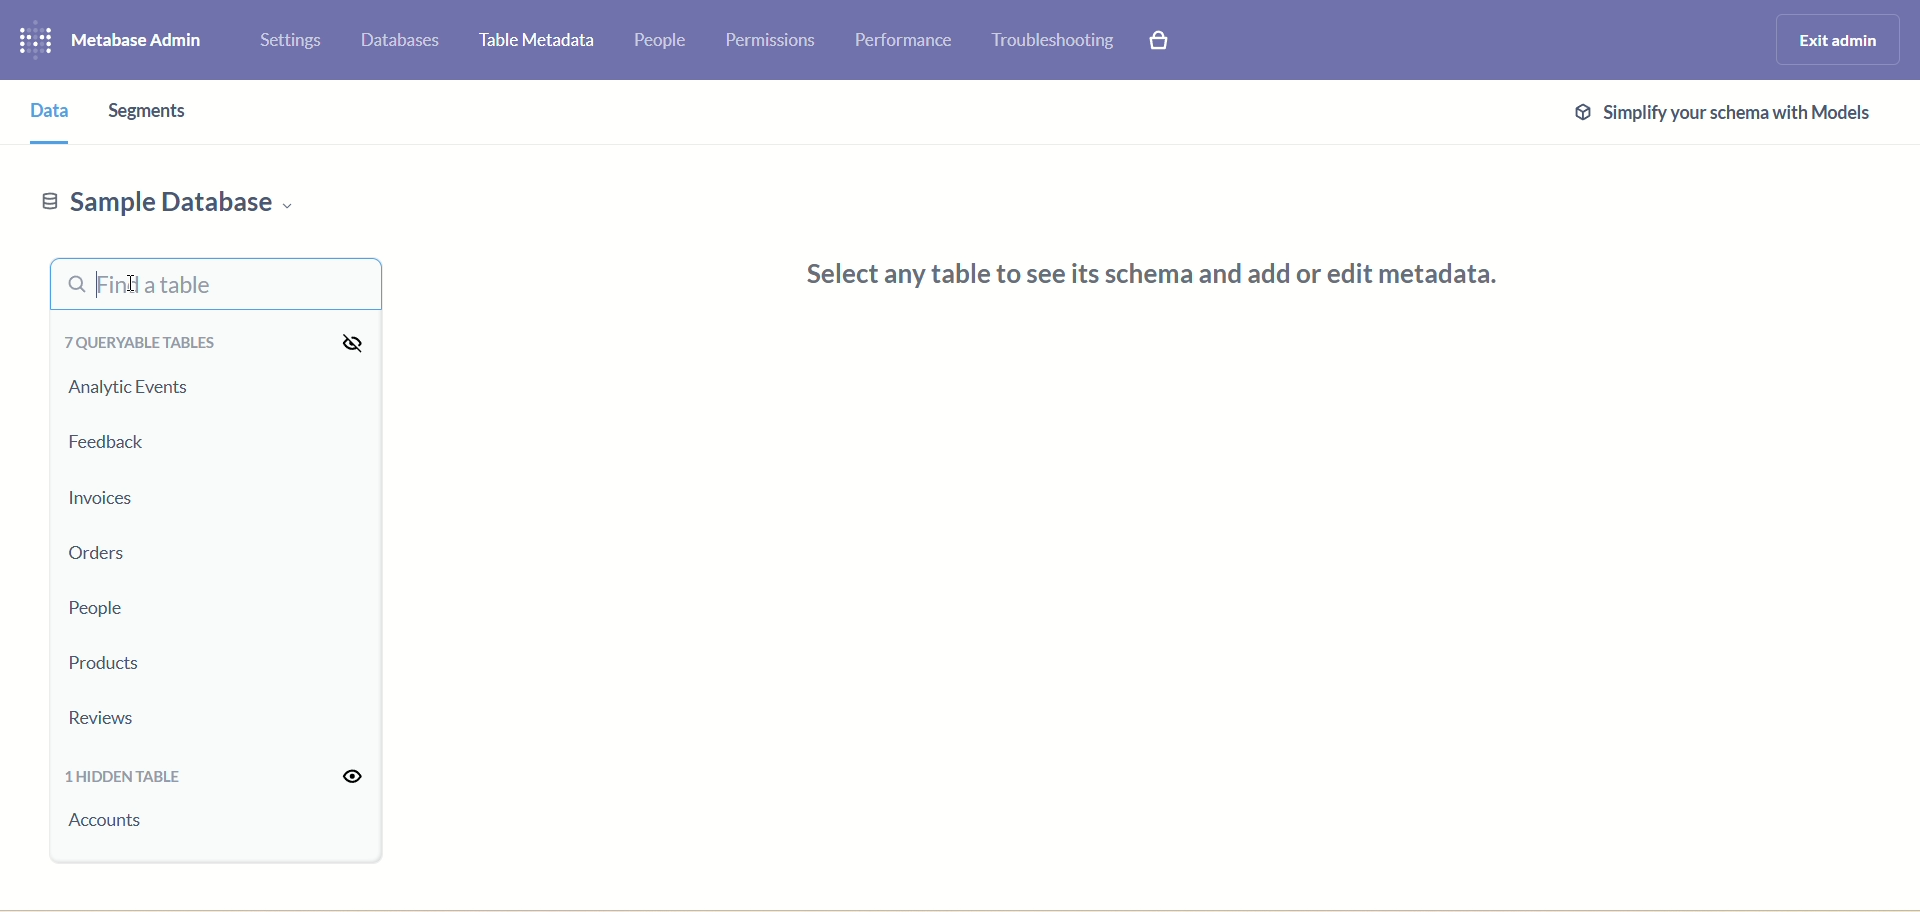 The image size is (1920, 912). I want to click on find a table, so click(212, 281).